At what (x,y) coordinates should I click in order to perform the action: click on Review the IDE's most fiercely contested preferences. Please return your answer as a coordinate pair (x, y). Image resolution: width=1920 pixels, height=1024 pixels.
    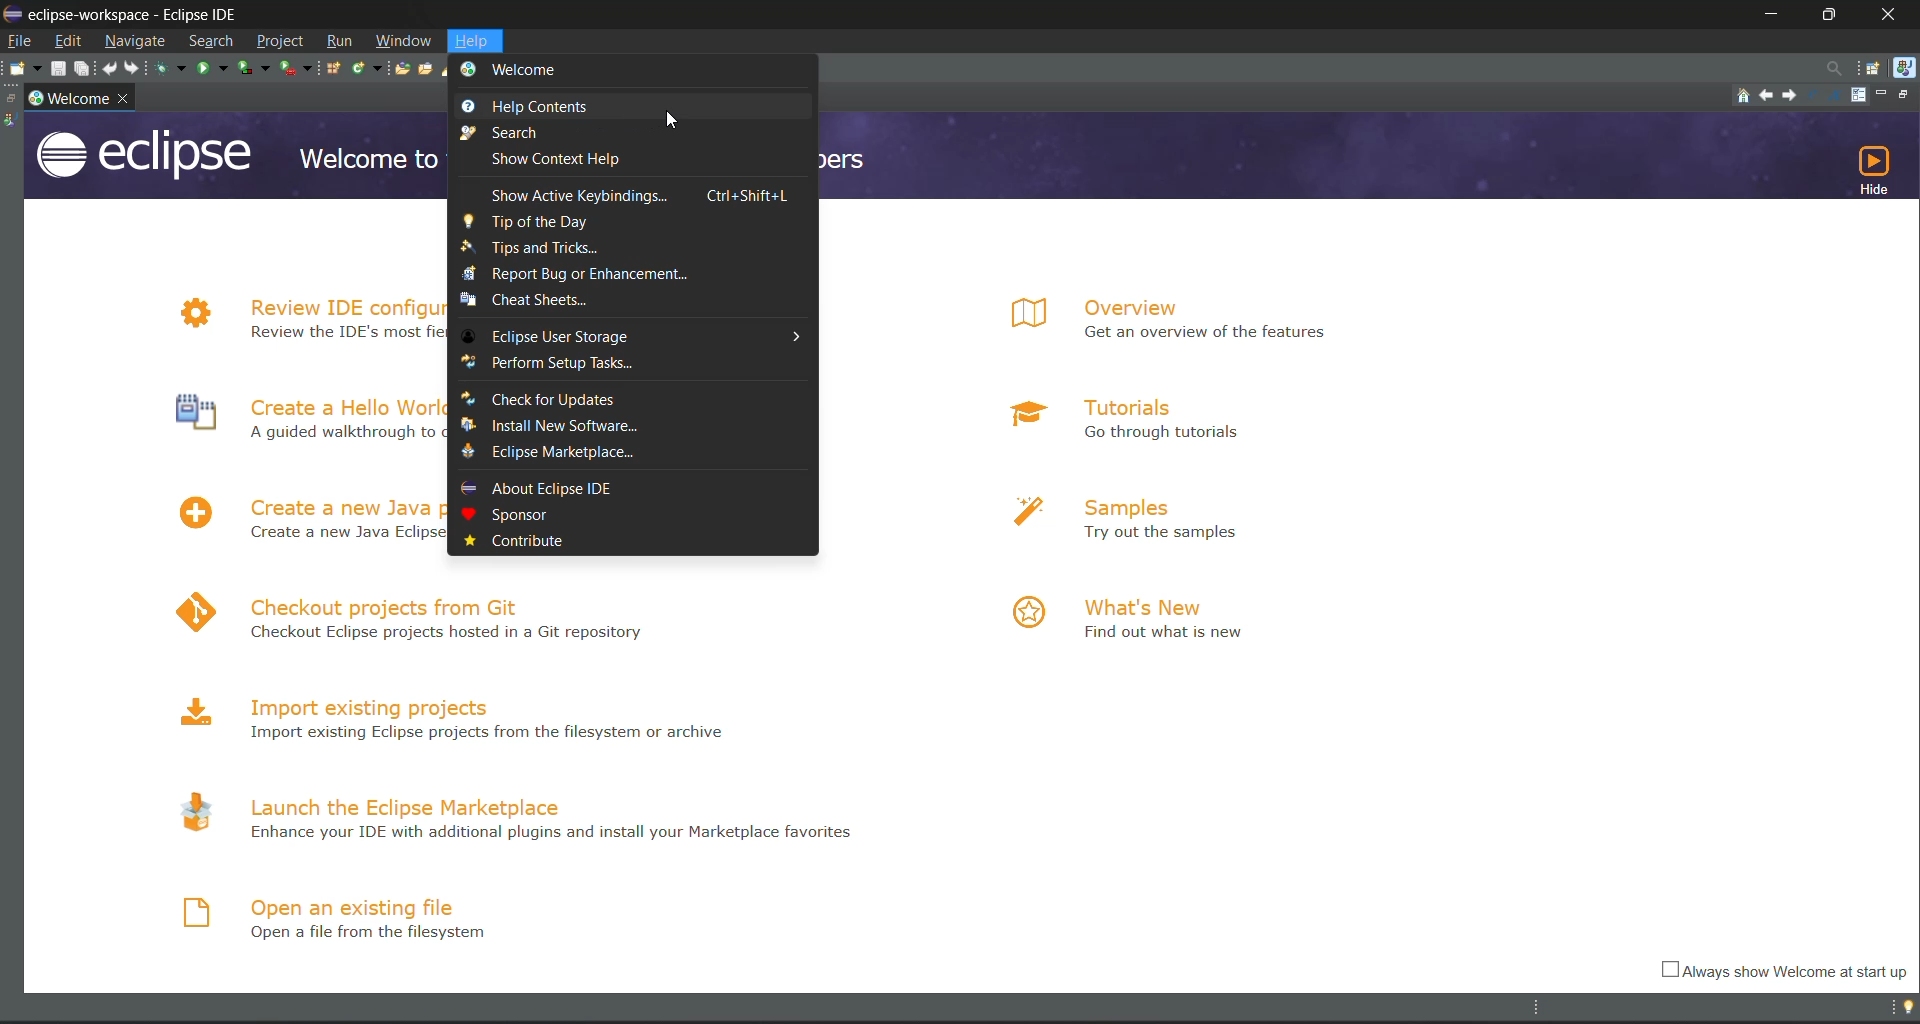
    Looking at the image, I should click on (301, 342).